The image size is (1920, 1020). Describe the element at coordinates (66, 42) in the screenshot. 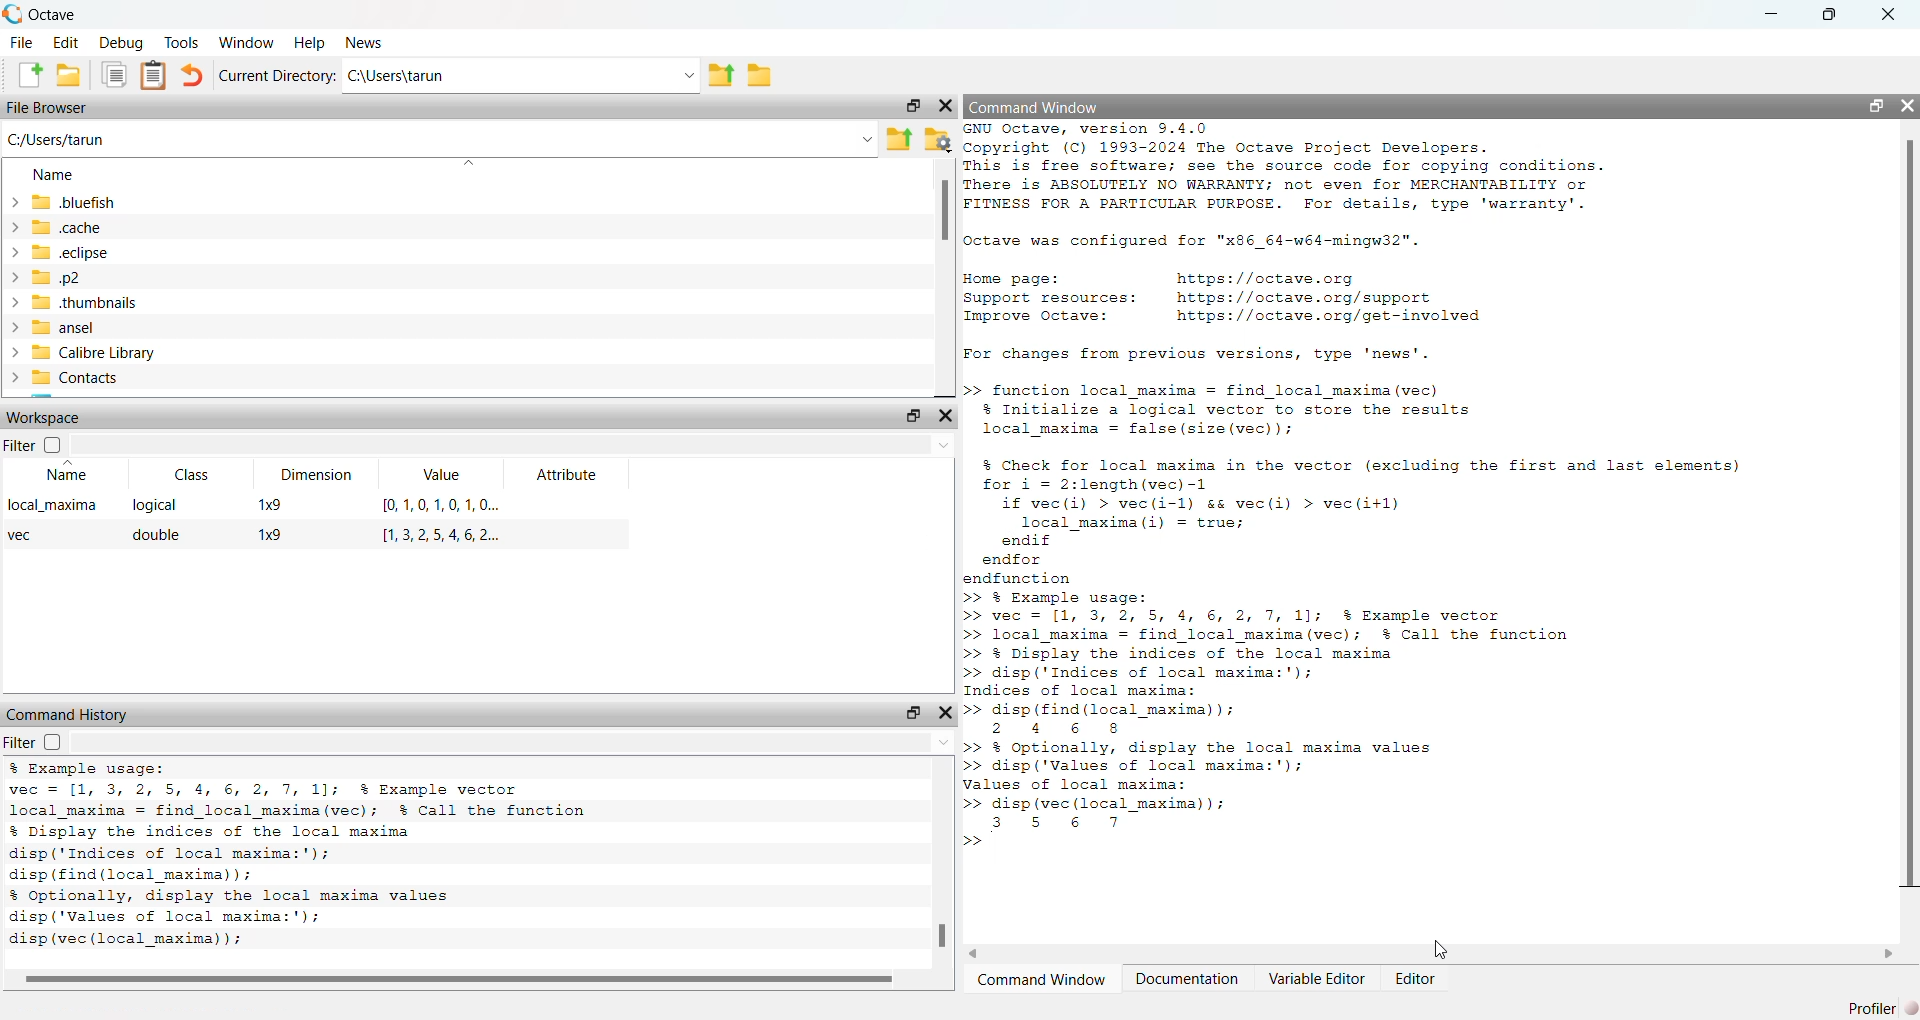

I see `Edit` at that location.